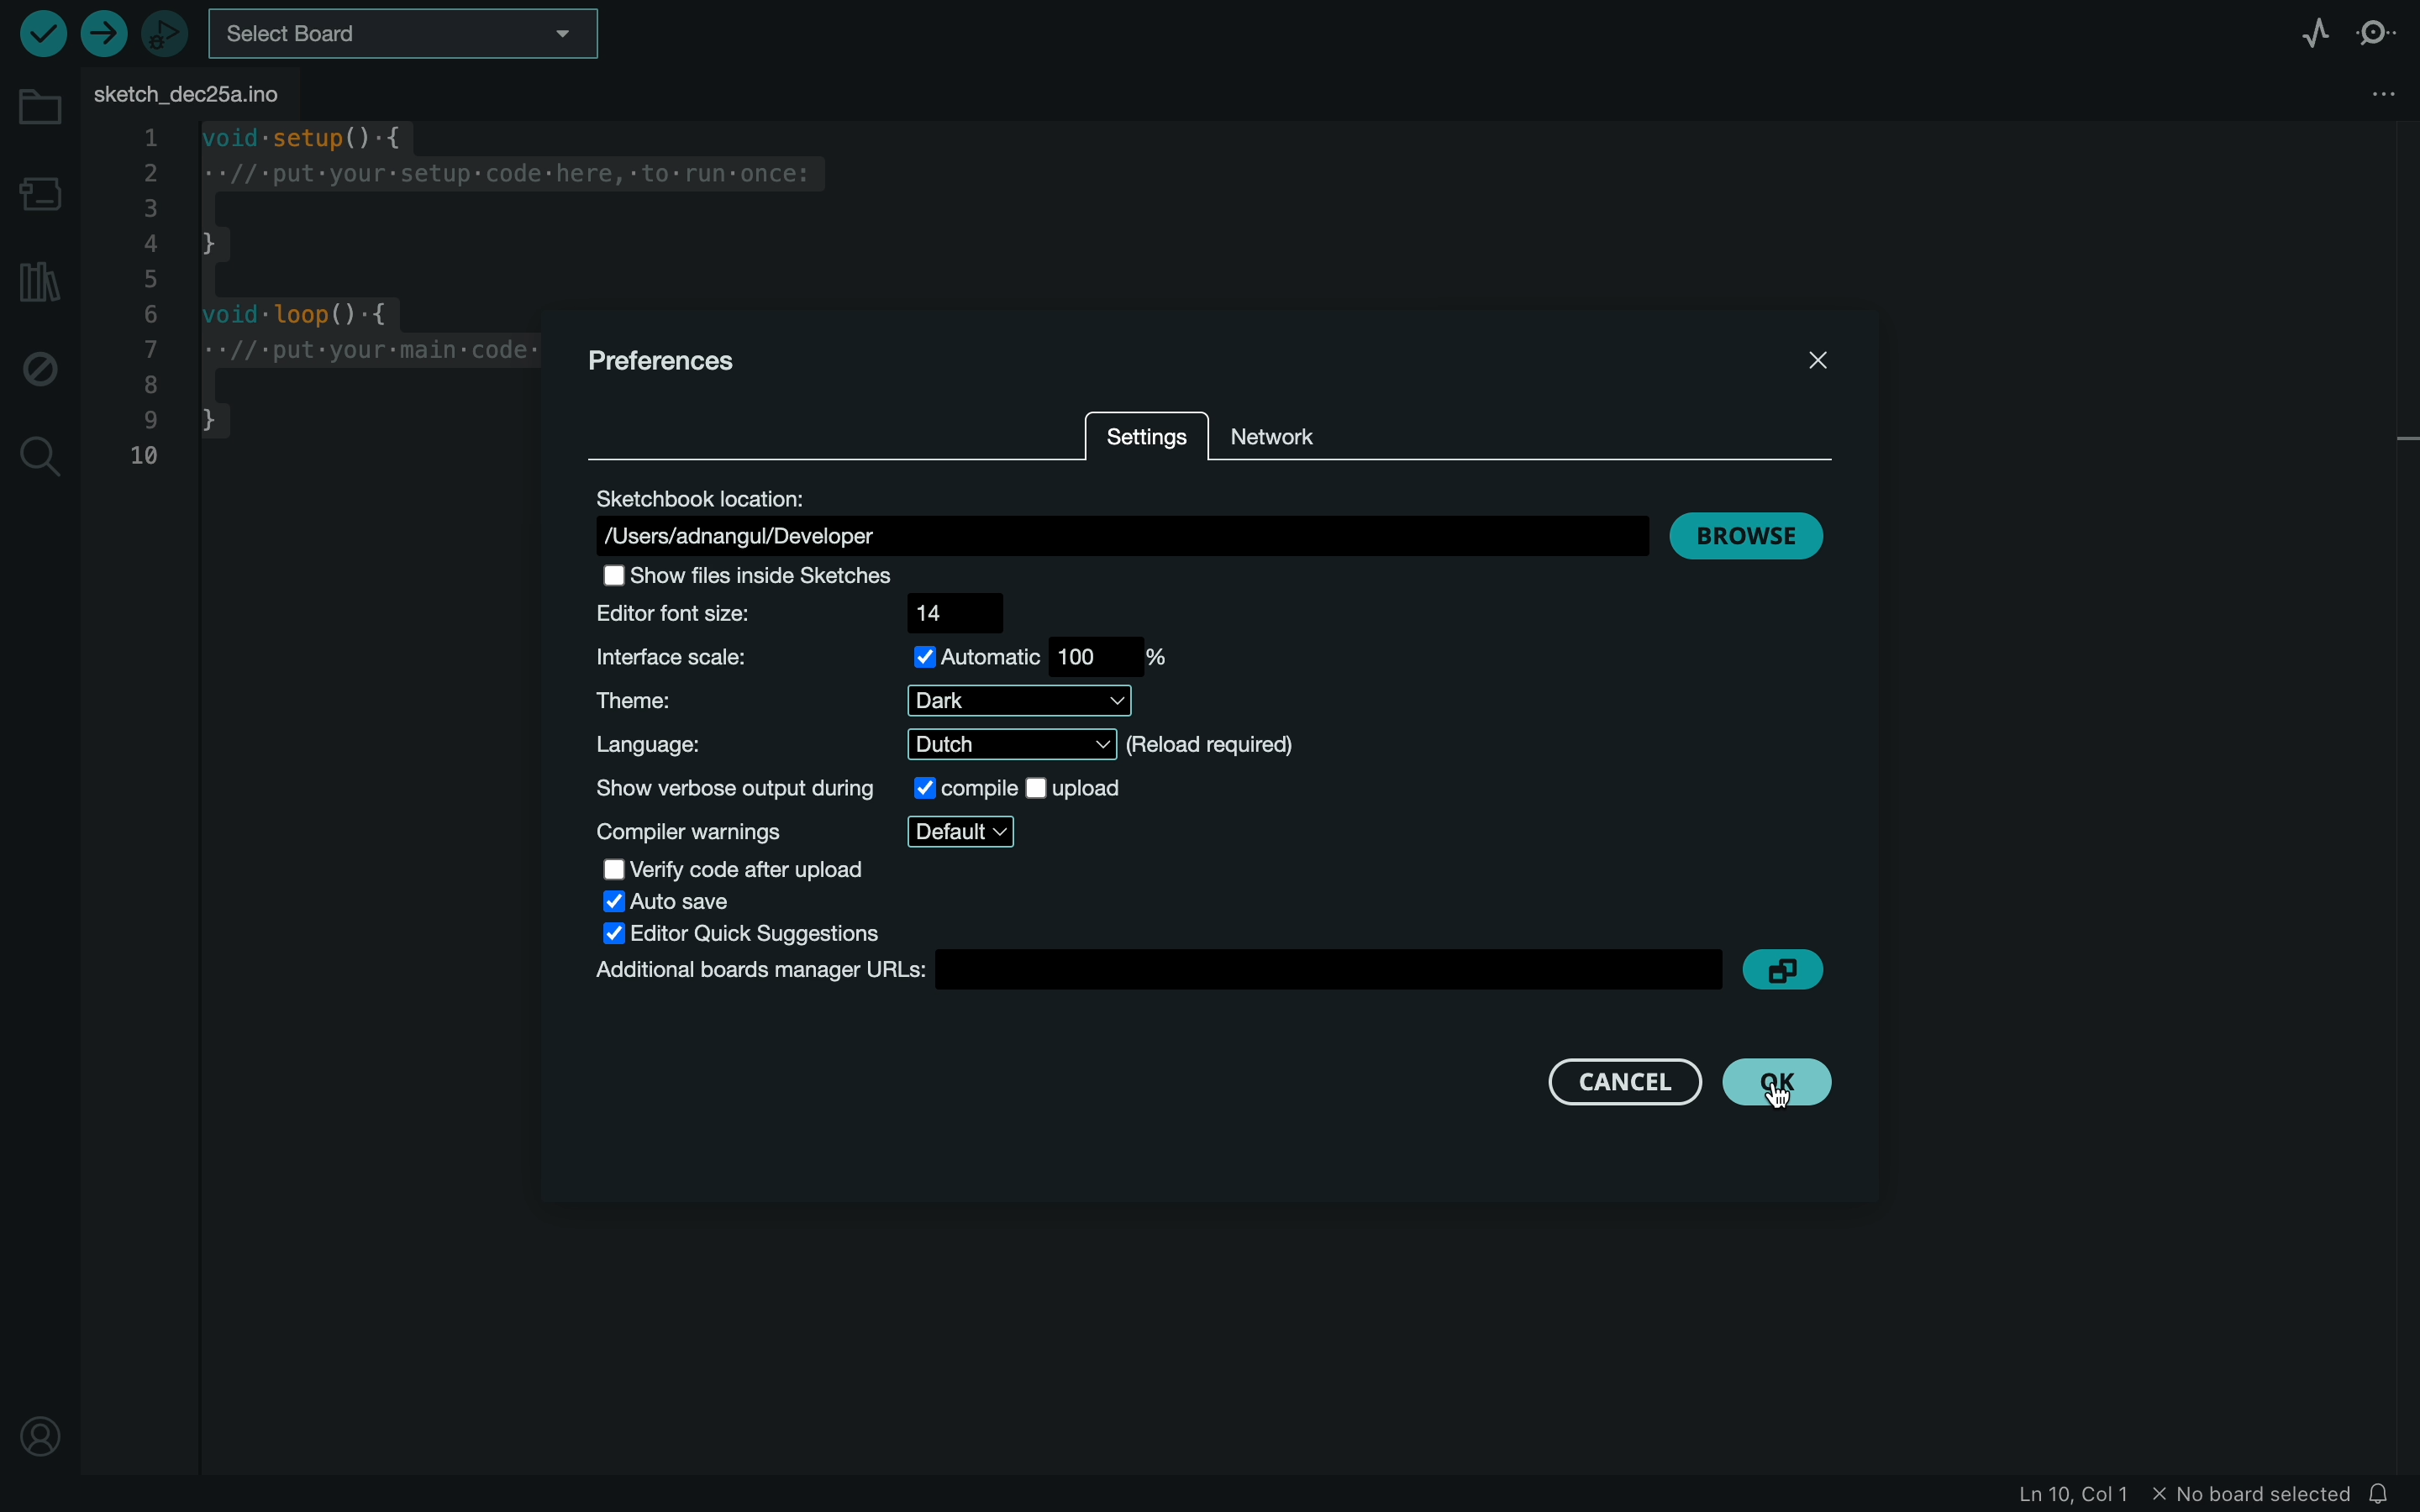 Image resolution: width=2420 pixels, height=1512 pixels. Describe the element at coordinates (165, 33) in the screenshot. I see `debugger` at that location.